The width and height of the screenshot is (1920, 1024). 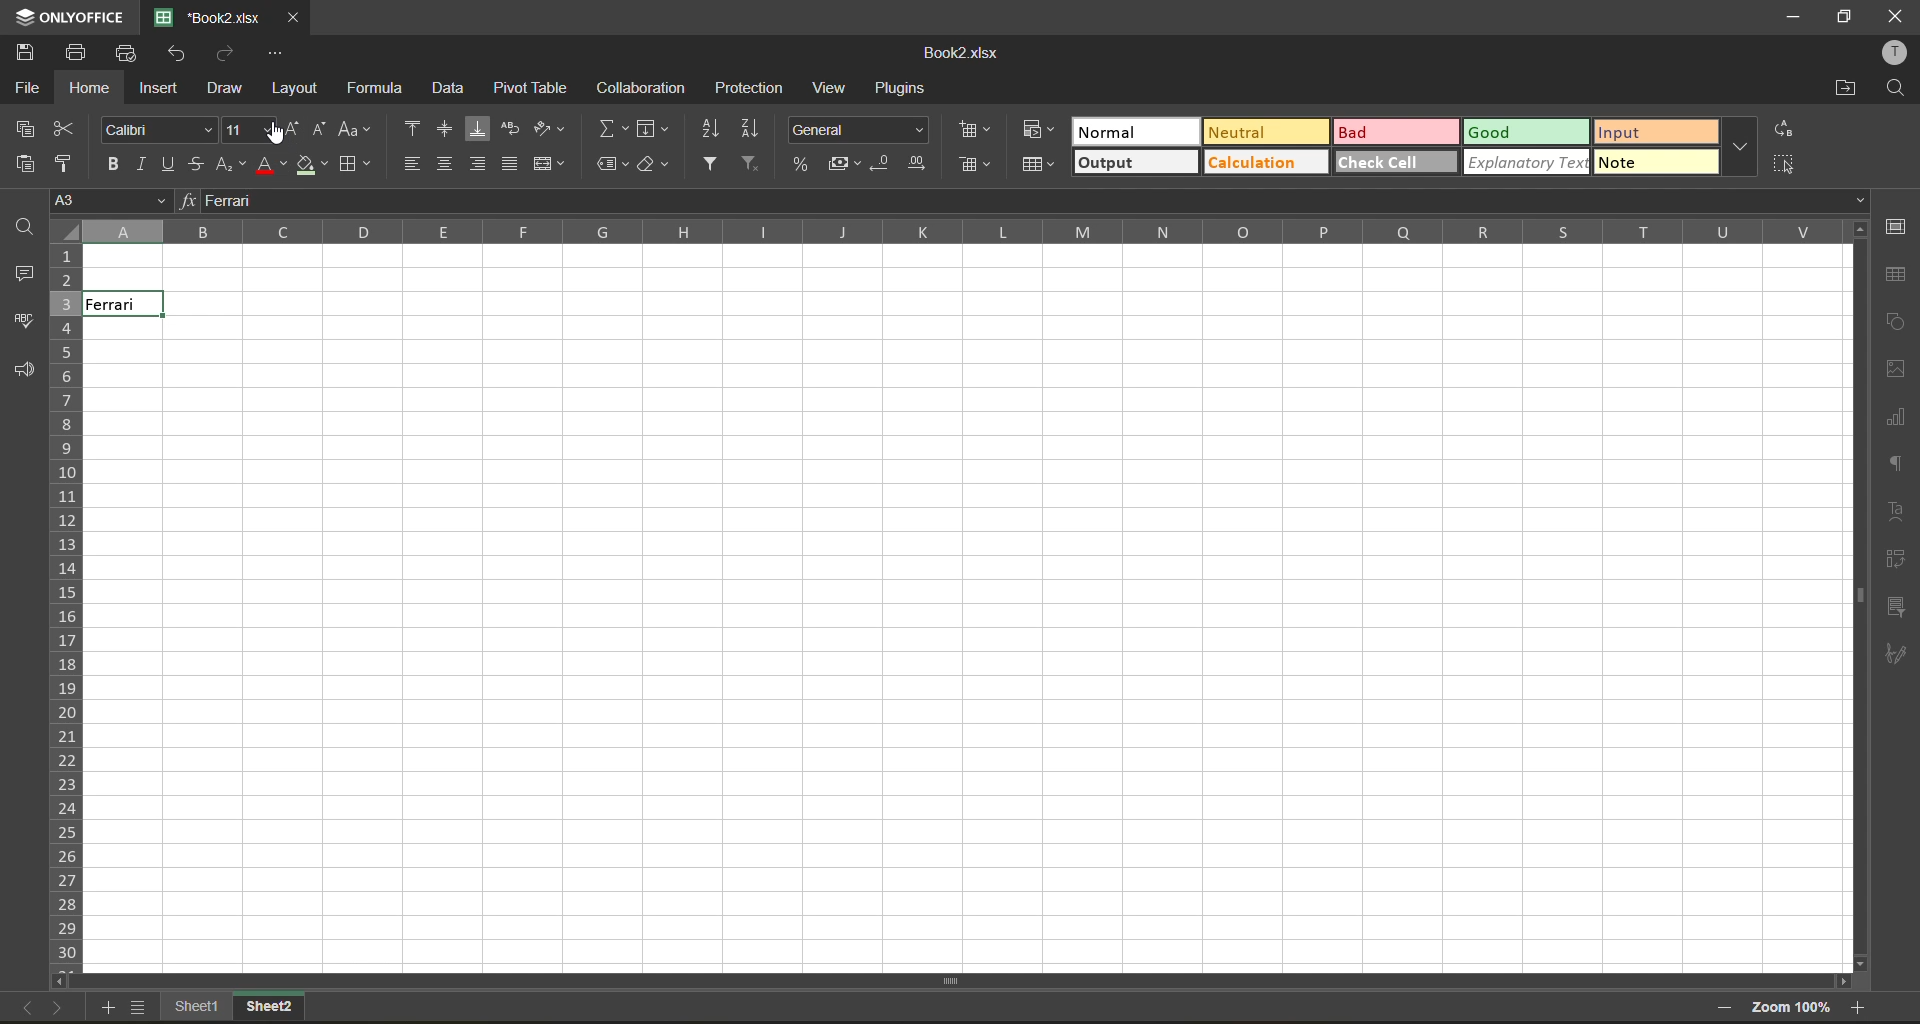 What do you see at coordinates (1261, 132) in the screenshot?
I see `neutral` at bounding box center [1261, 132].